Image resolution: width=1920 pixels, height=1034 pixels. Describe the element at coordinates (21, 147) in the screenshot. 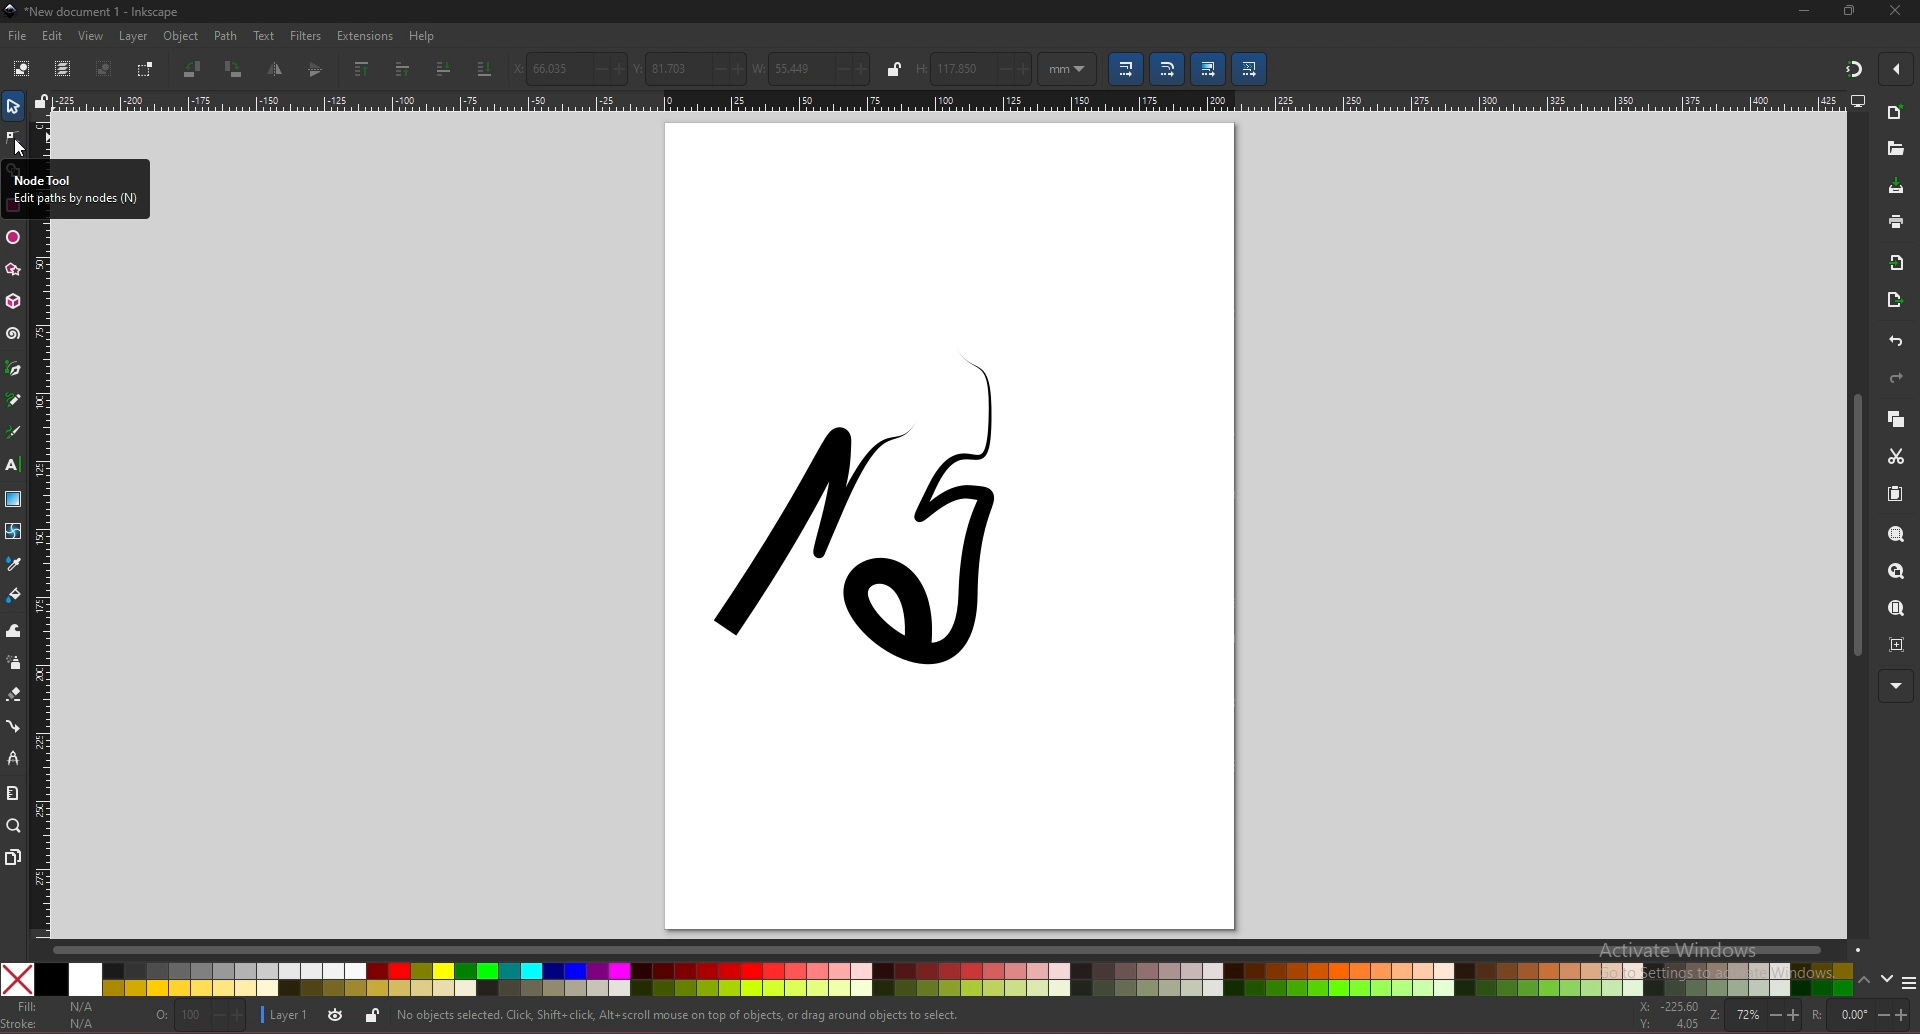

I see `cursor` at that location.